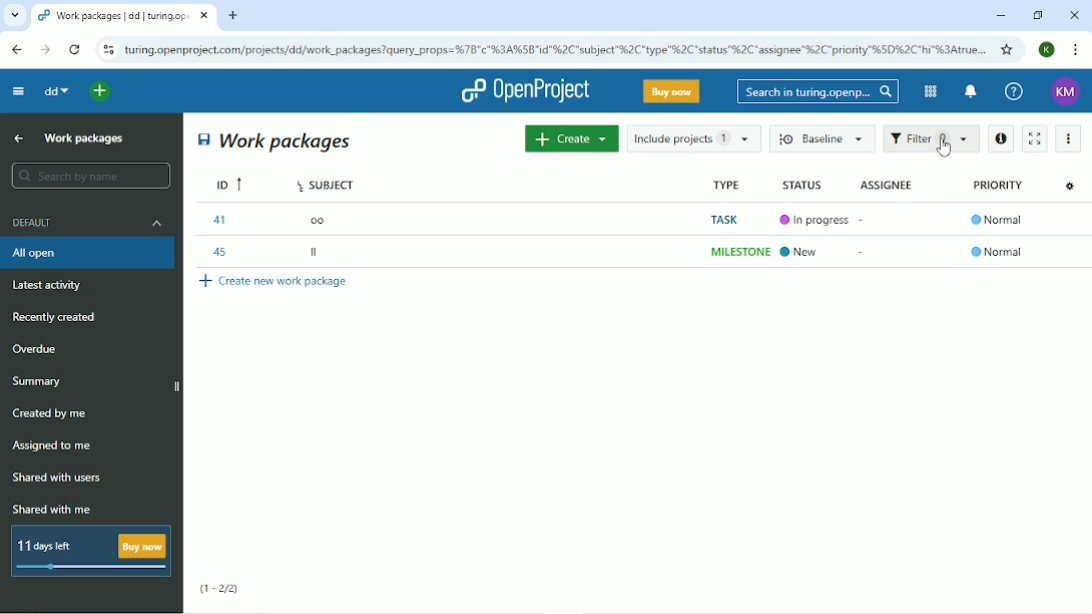 This screenshot has width=1092, height=614. I want to click on close side bar, so click(178, 386).